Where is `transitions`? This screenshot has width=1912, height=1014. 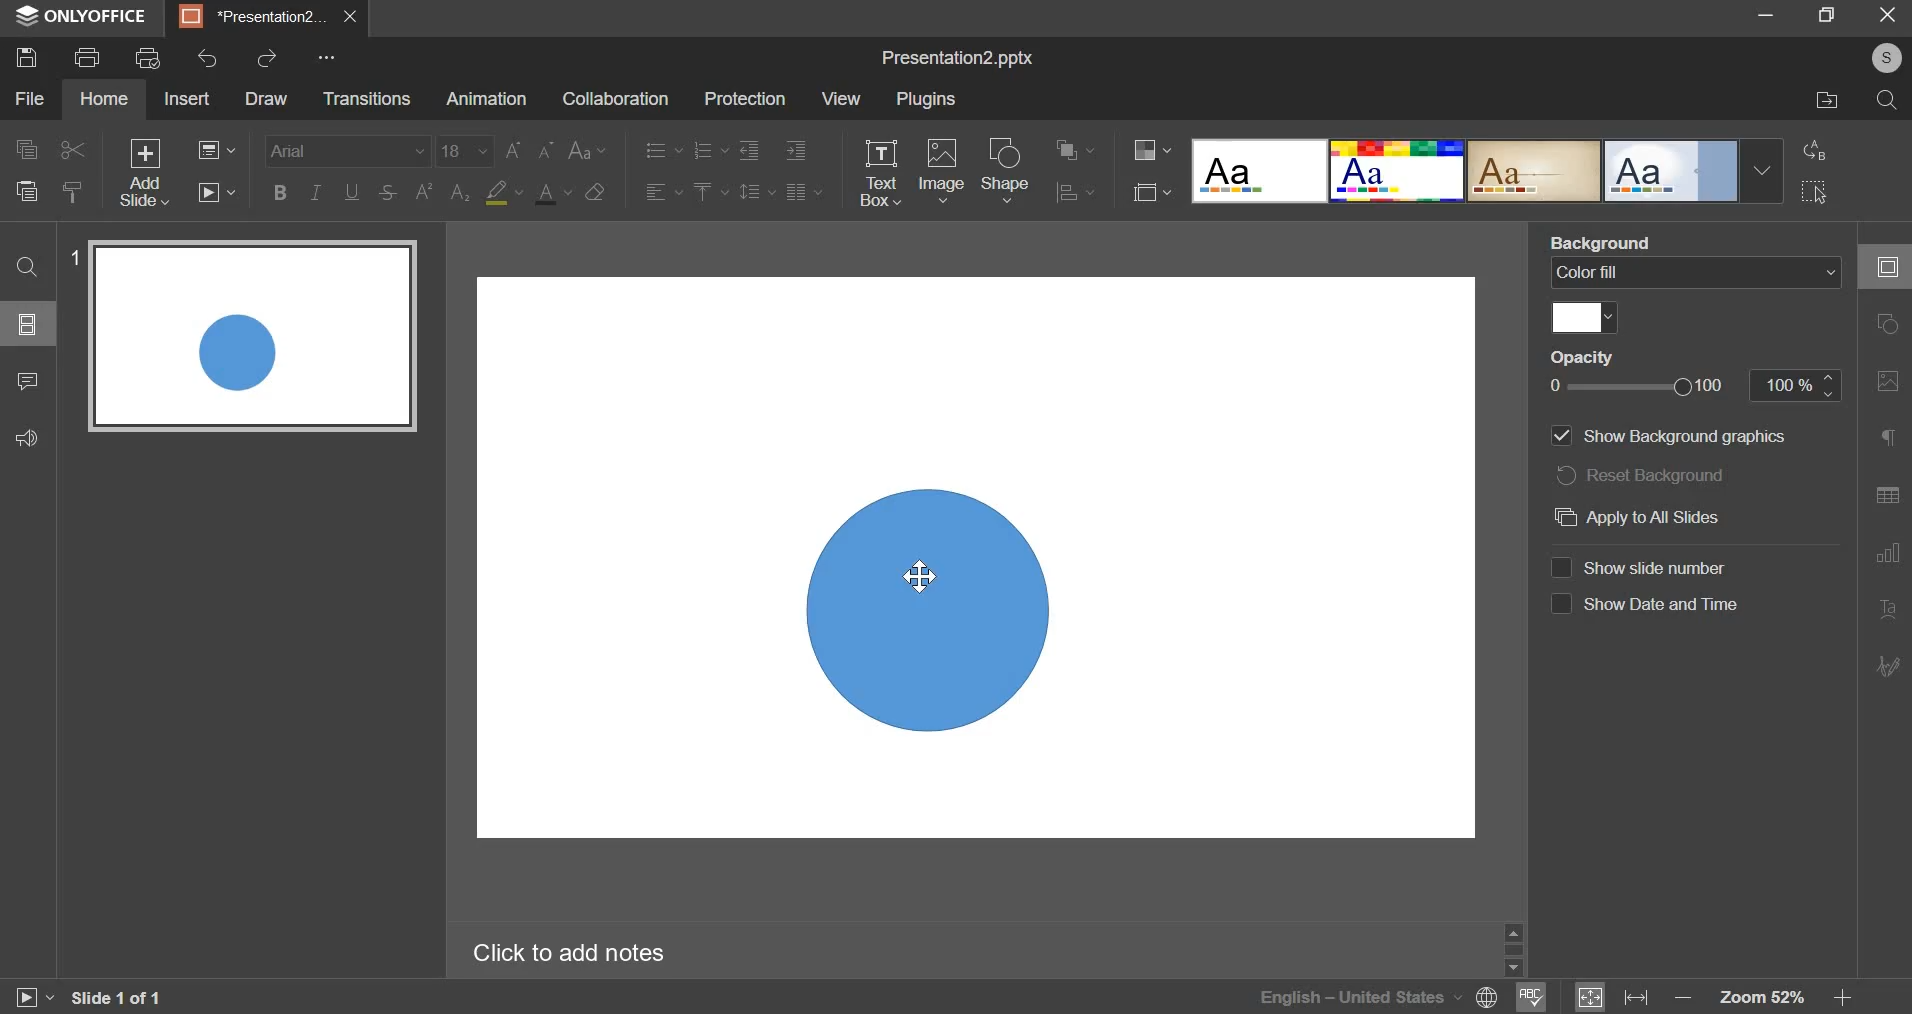
transitions is located at coordinates (367, 99).